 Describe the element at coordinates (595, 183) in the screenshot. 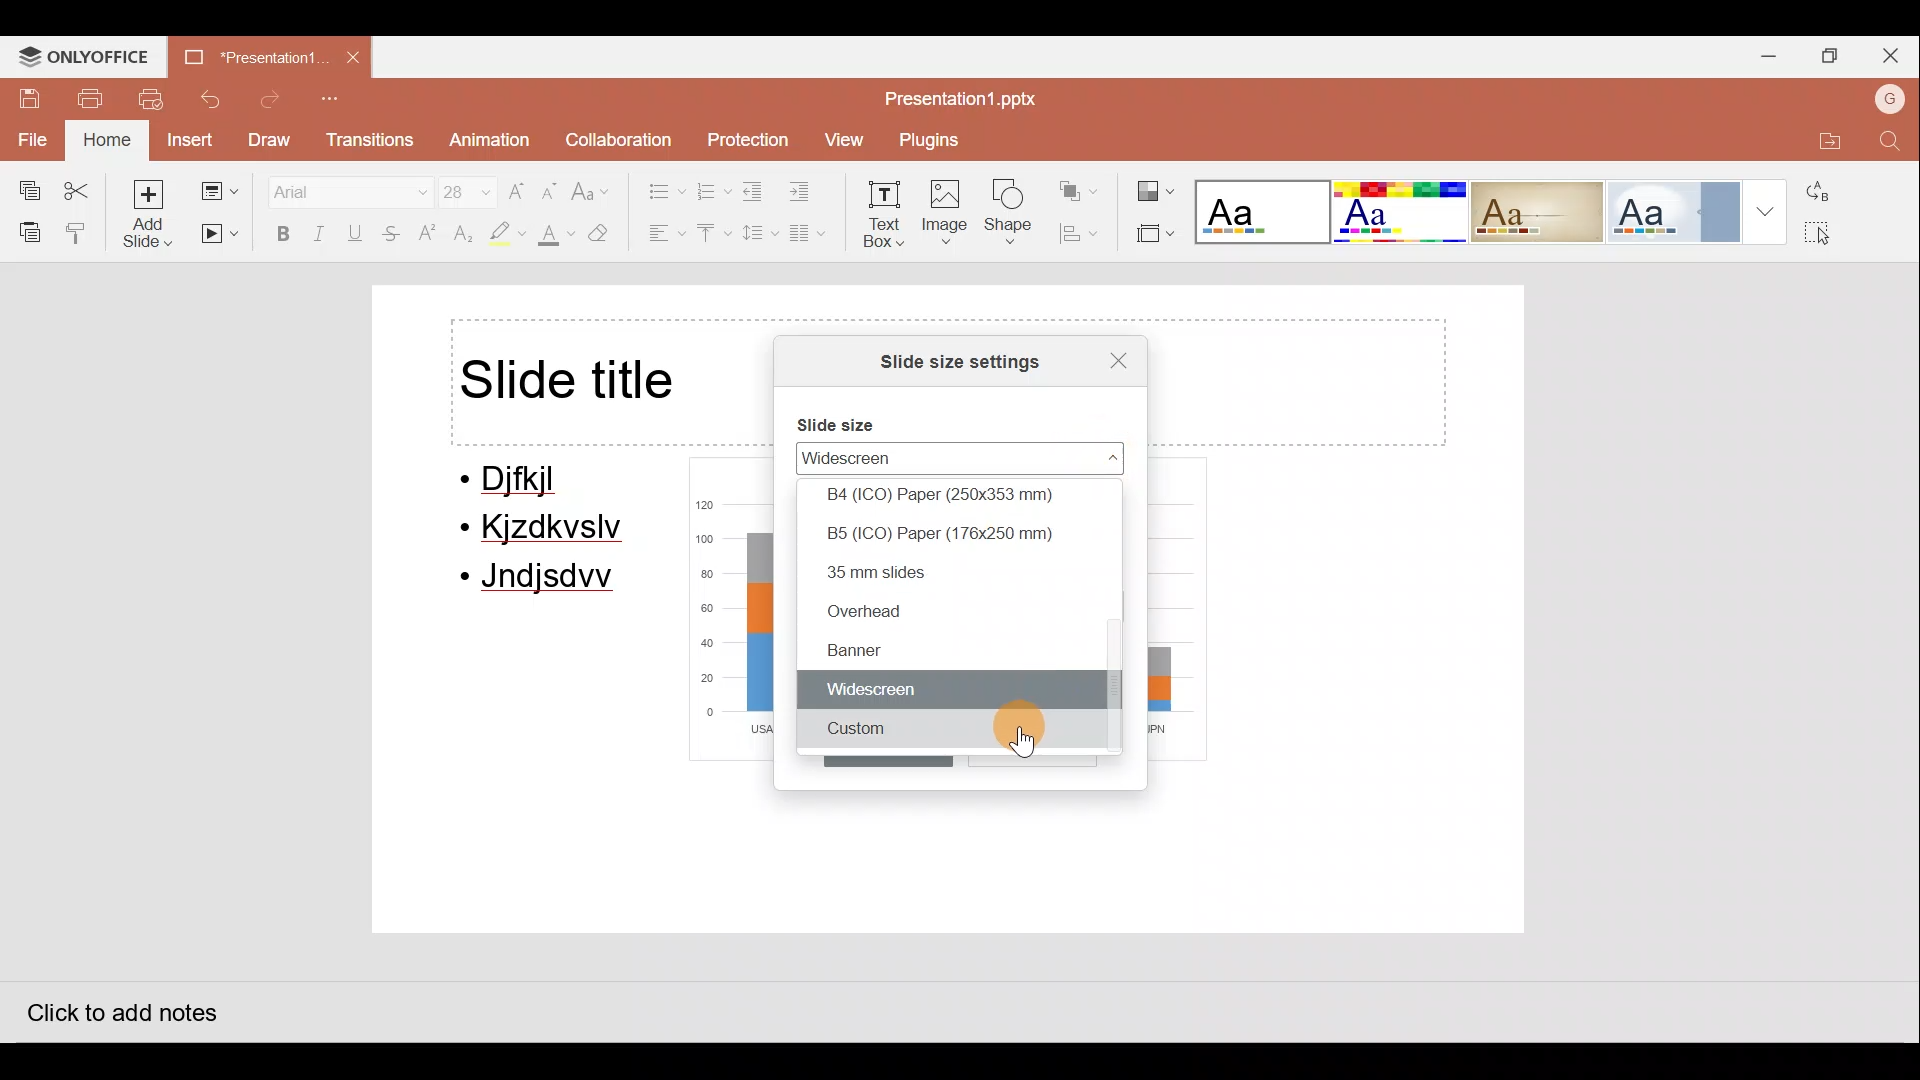

I see `Change case` at that location.